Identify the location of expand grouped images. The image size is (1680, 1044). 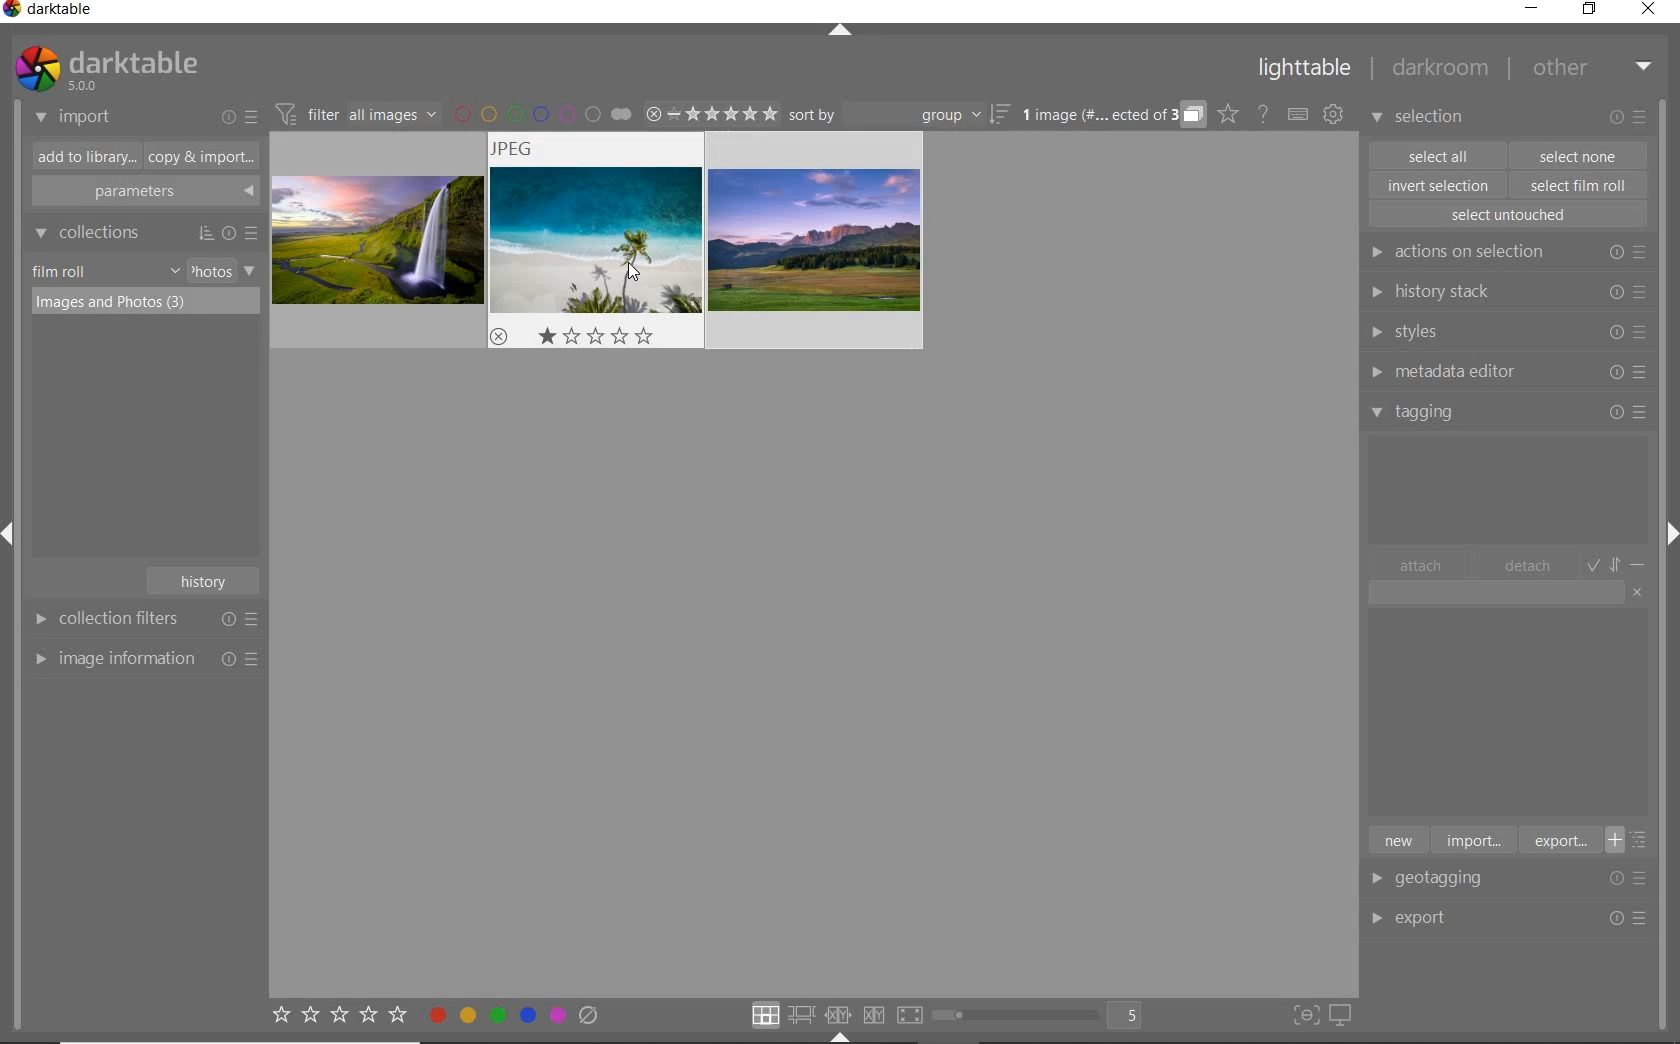
(1114, 116).